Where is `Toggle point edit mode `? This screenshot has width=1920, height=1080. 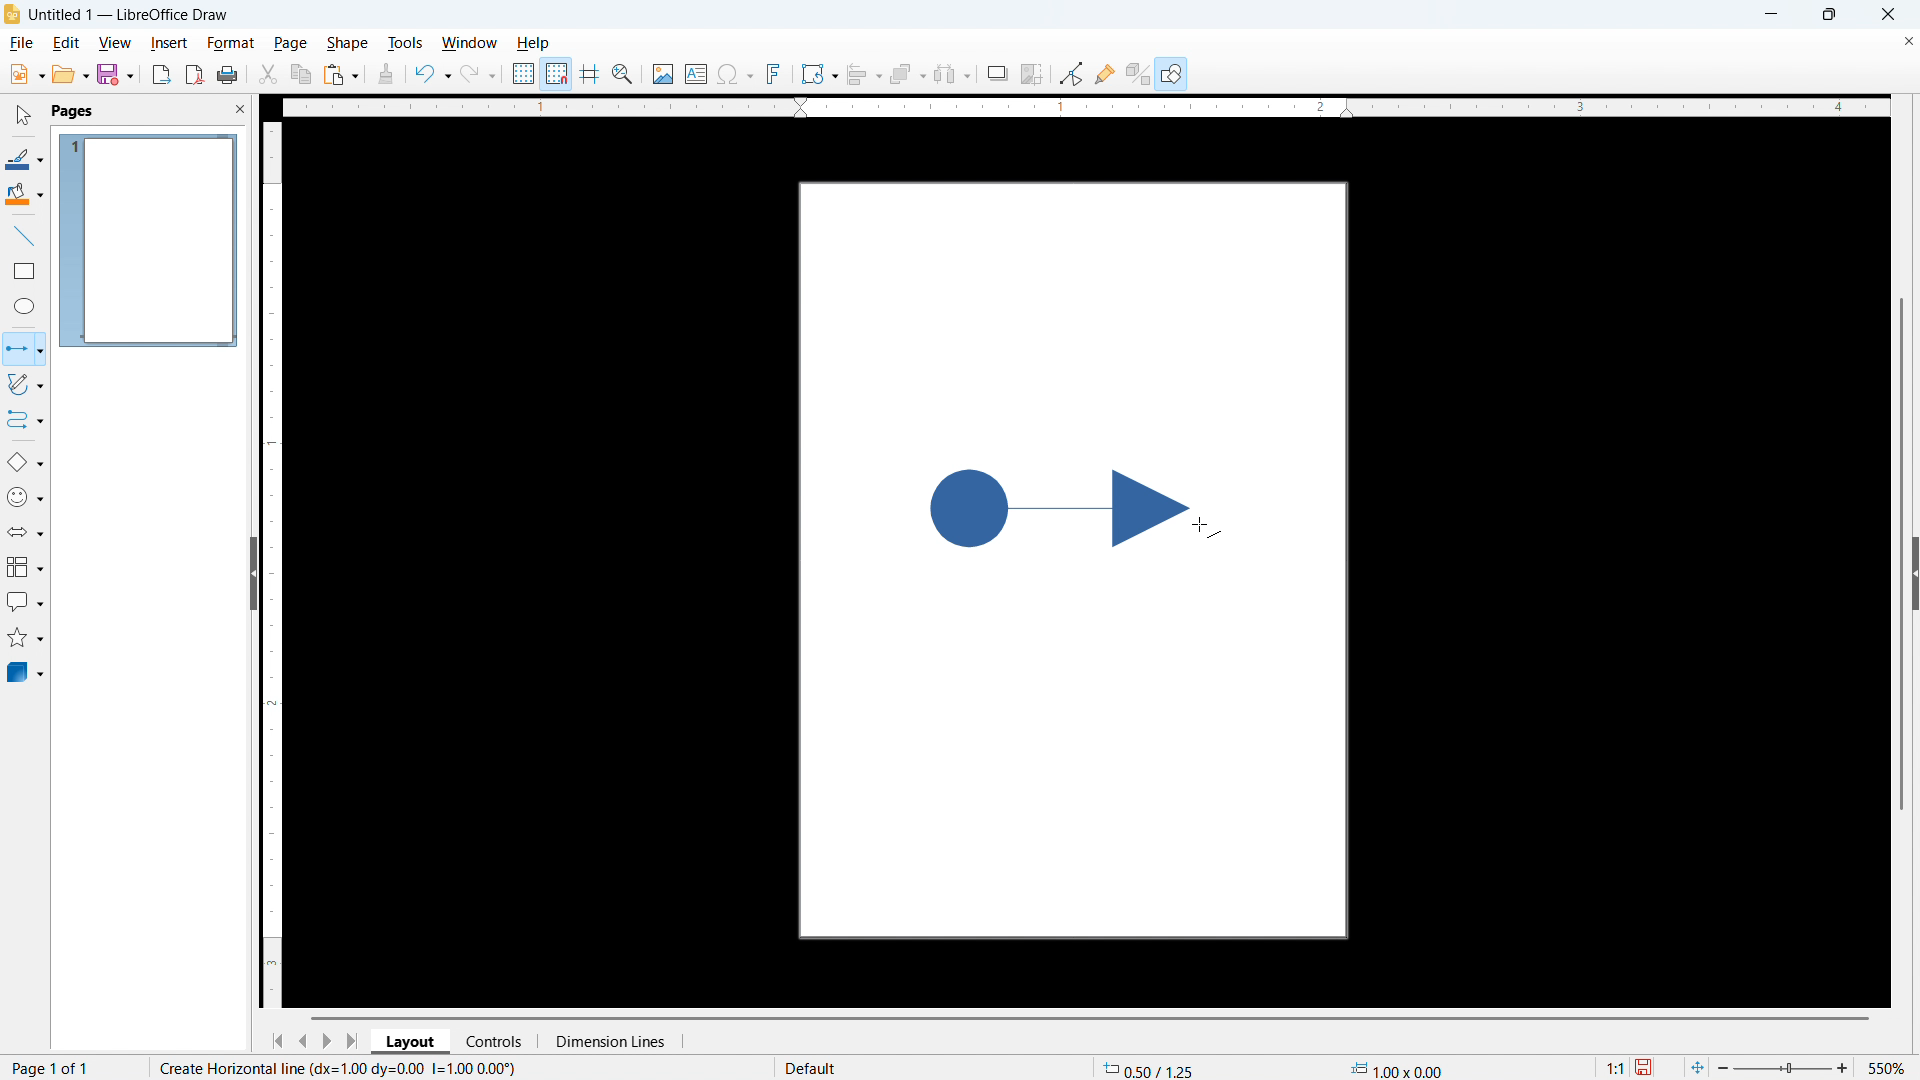 Toggle point edit mode  is located at coordinates (1072, 72).